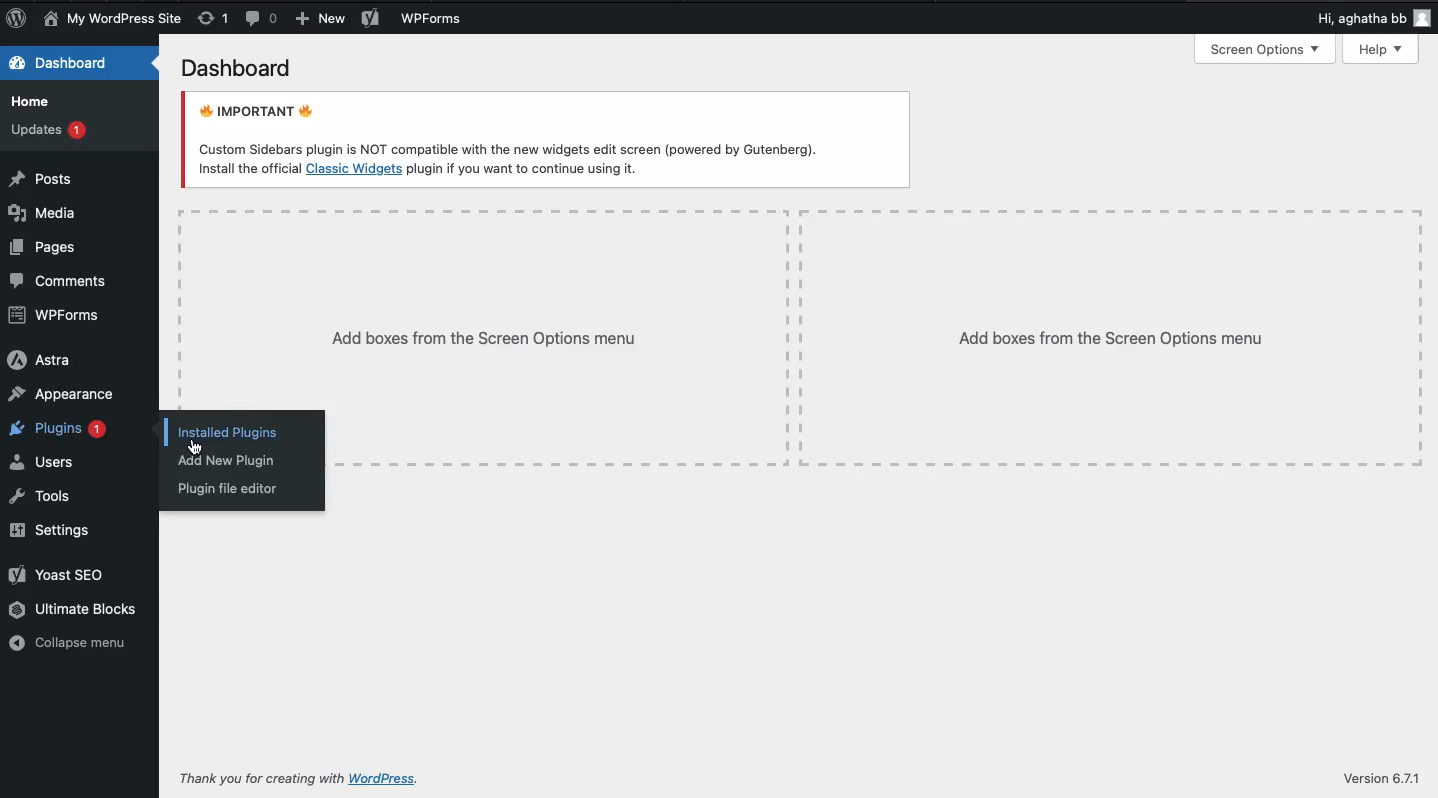 The width and height of the screenshot is (1438, 798). What do you see at coordinates (233, 434) in the screenshot?
I see `Installed plugins` at bounding box center [233, 434].